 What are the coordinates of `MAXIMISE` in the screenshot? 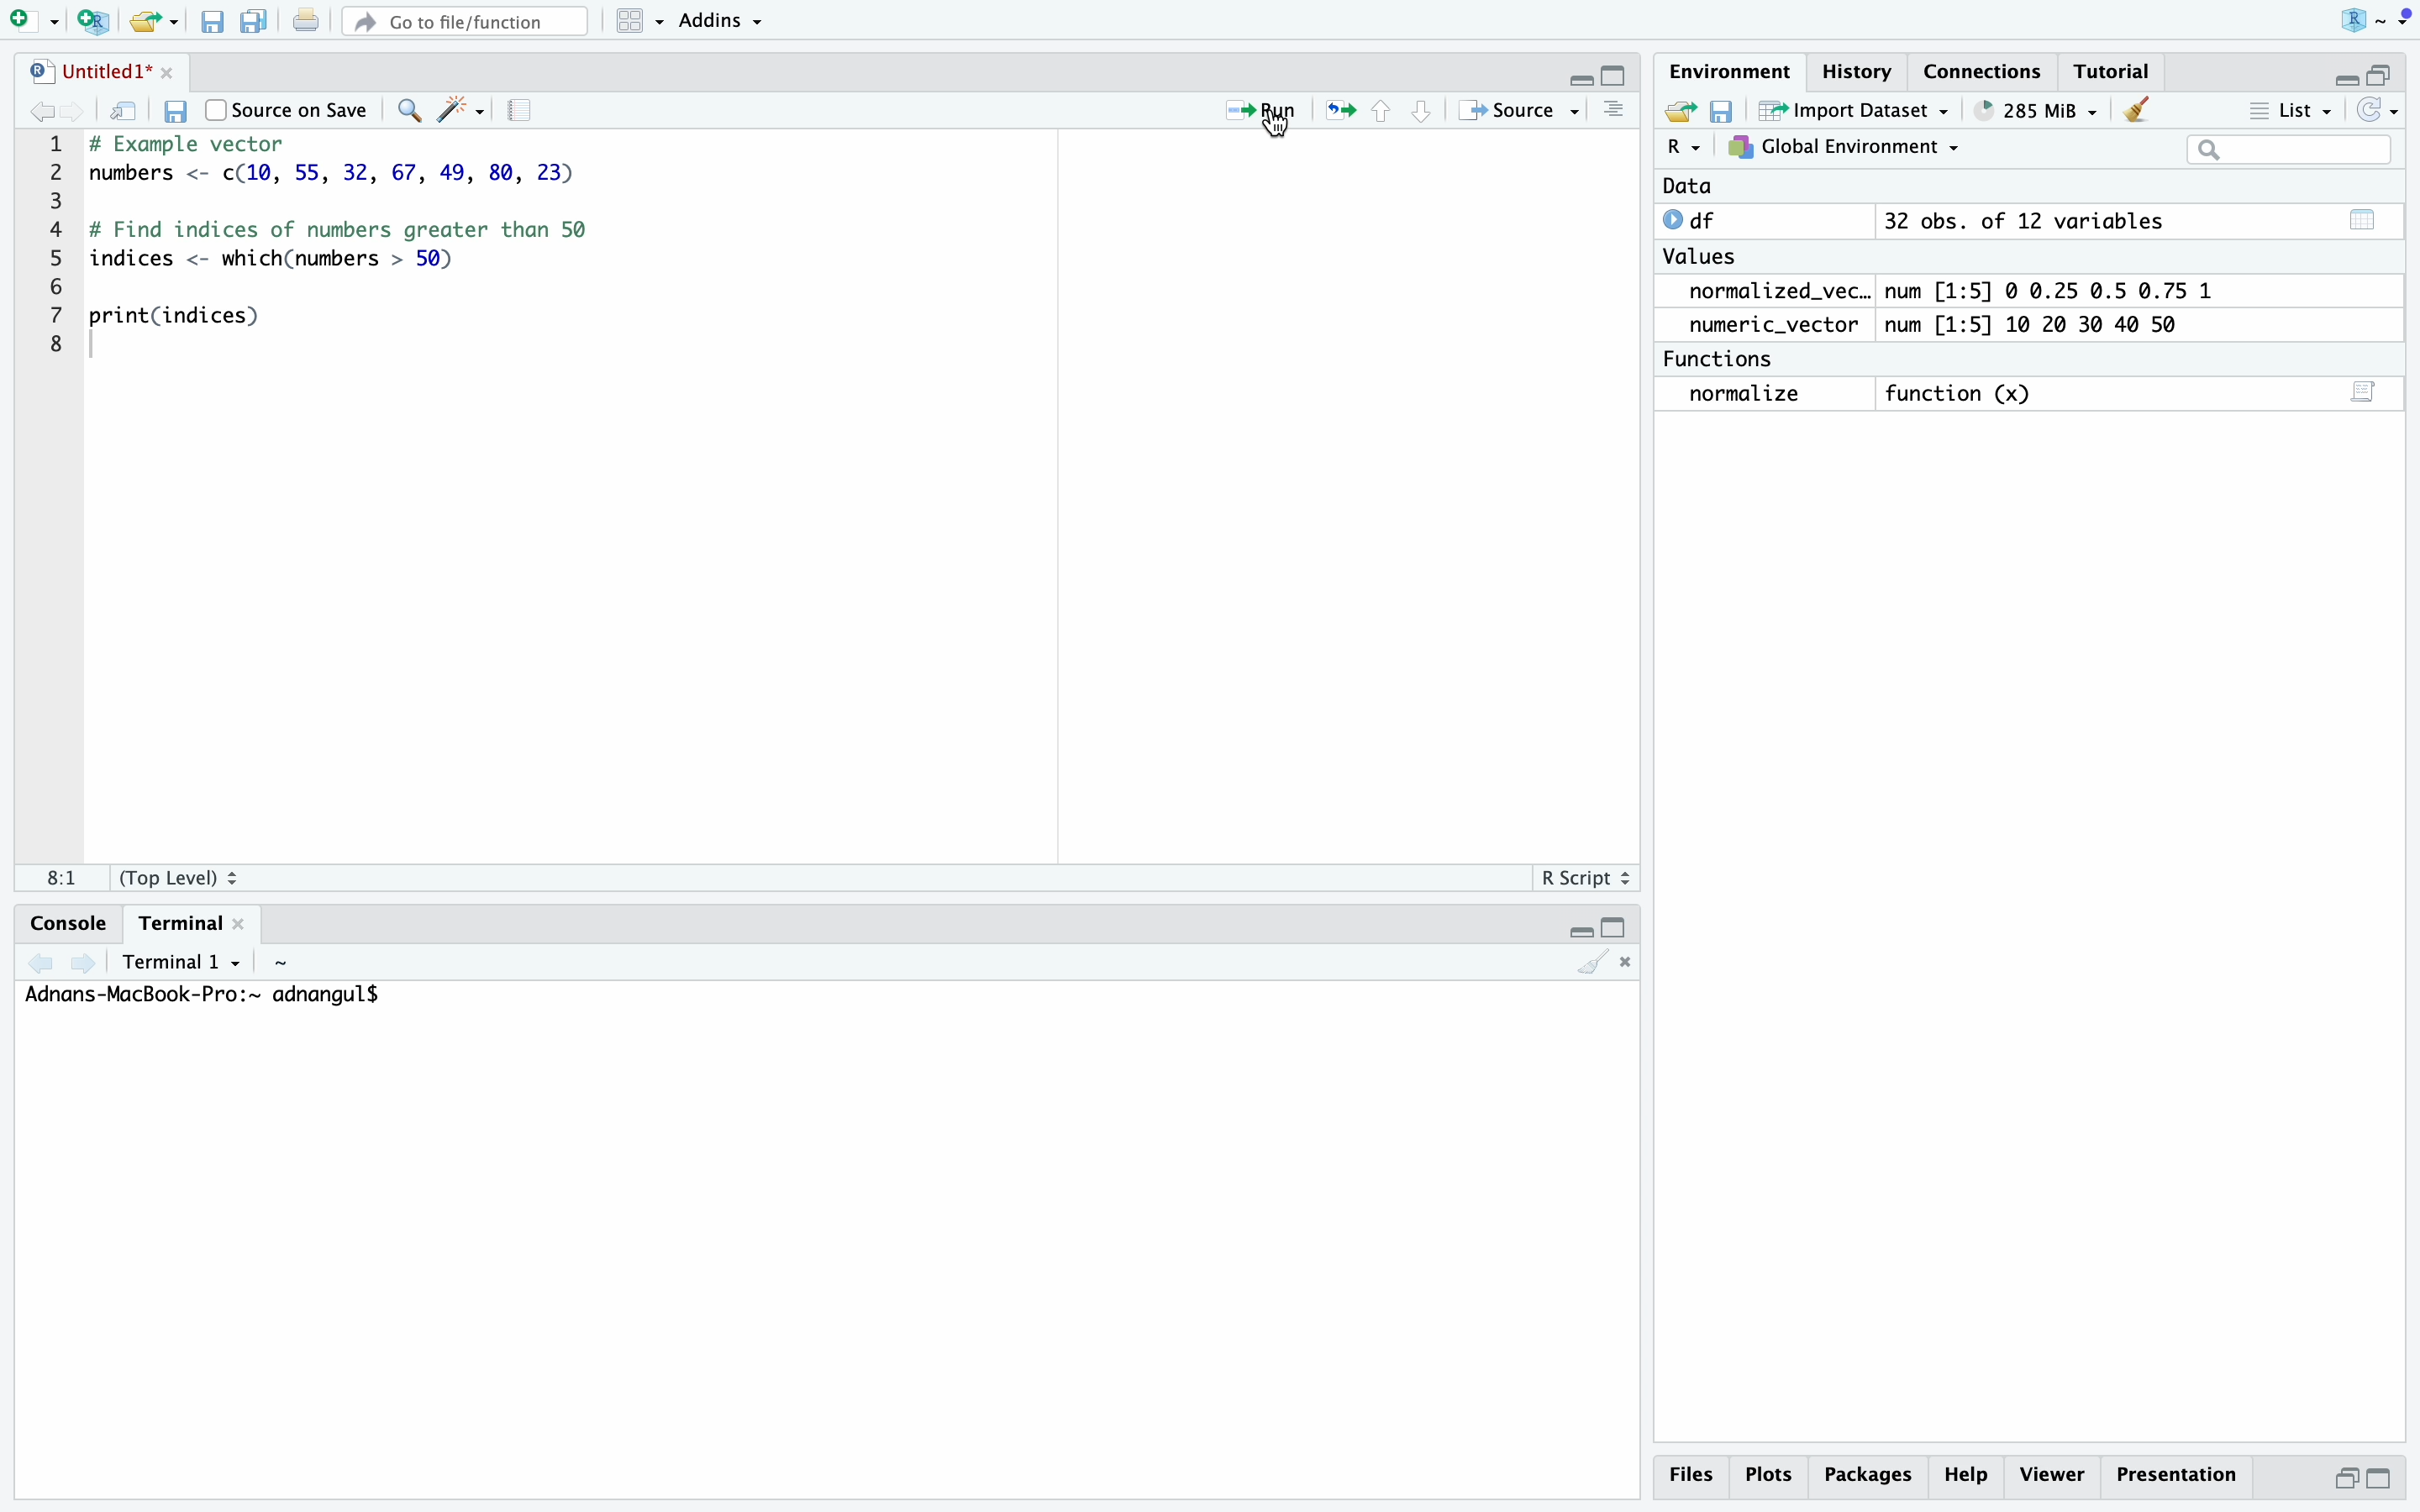 It's located at (2390, 67).